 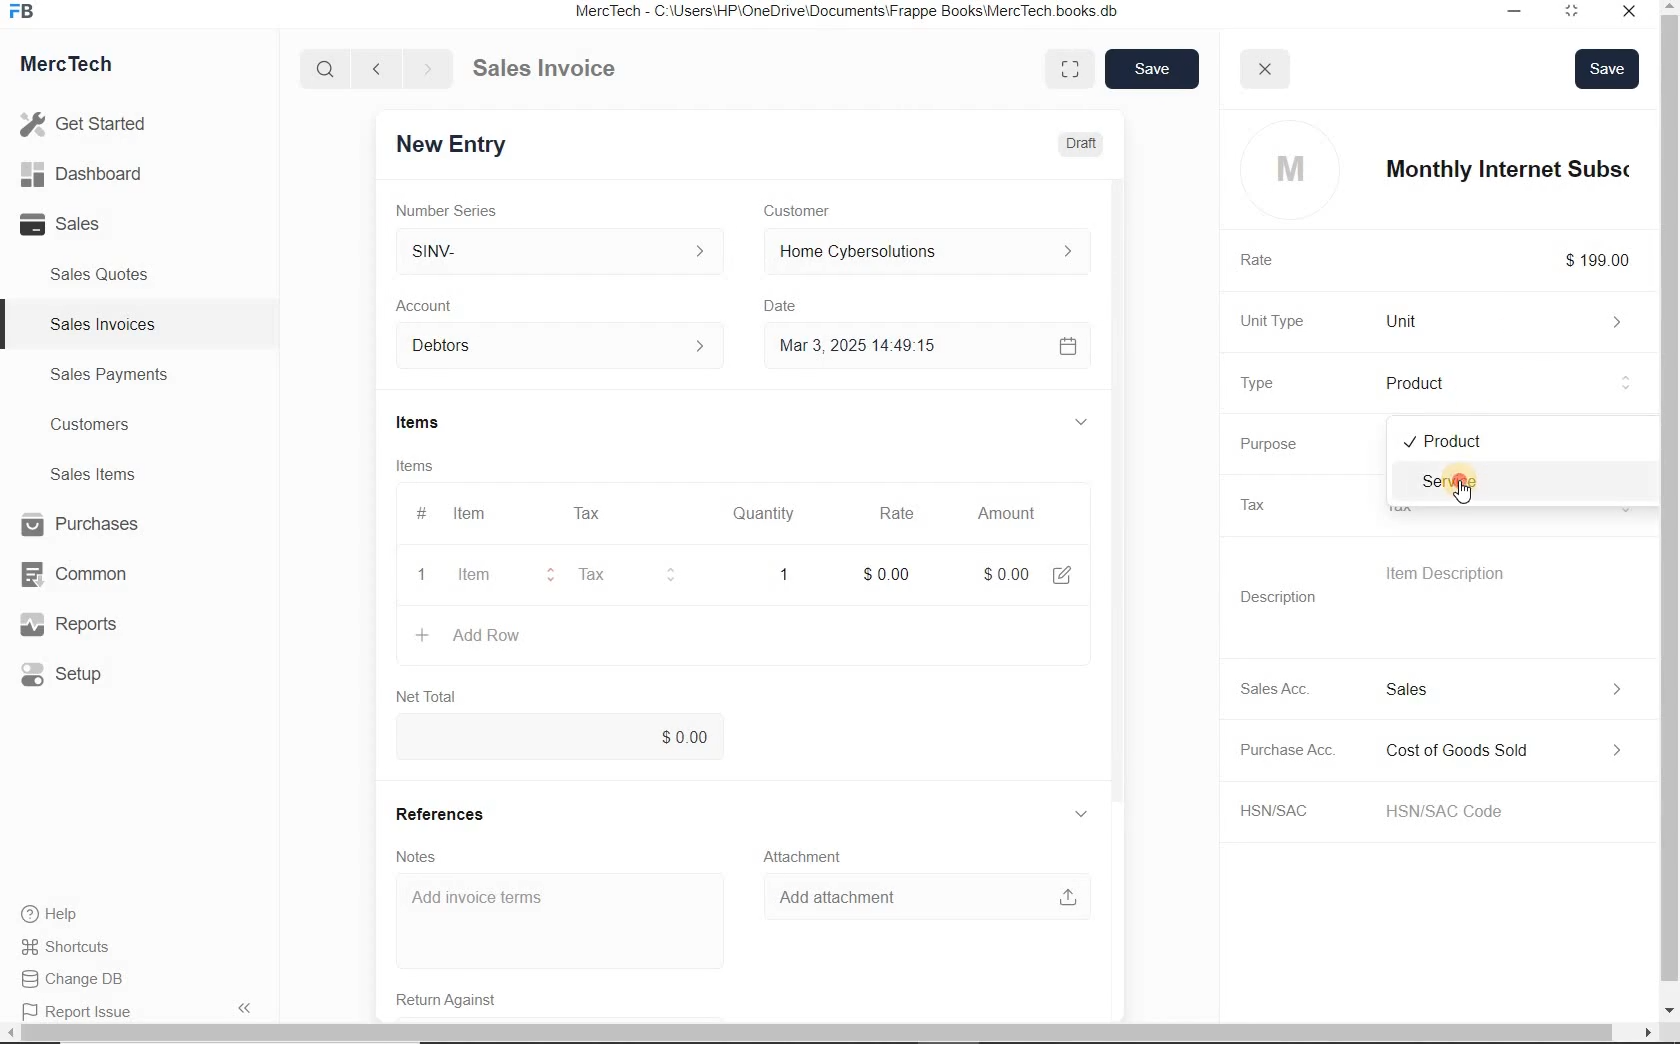 What do you see at coordinates (84, 625) in the screenshot?
I see `Reports` at bounding box center [84, 625].